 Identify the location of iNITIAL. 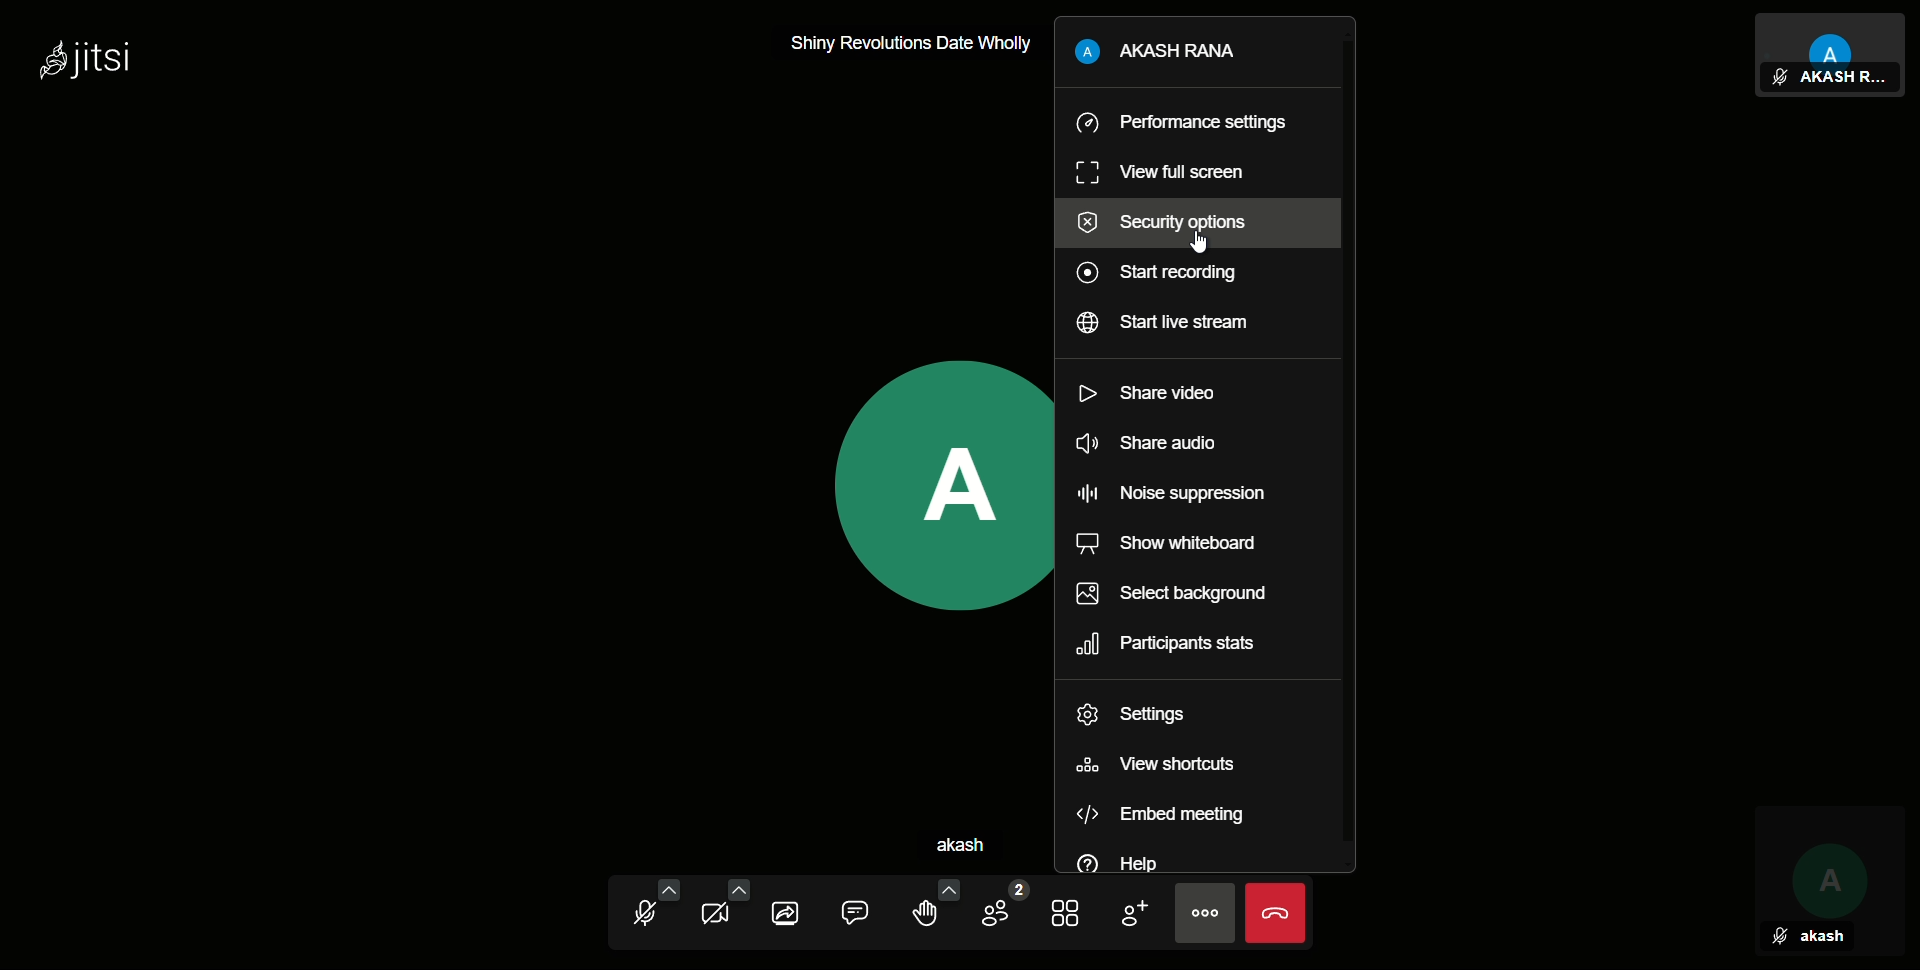
(1829, 863).